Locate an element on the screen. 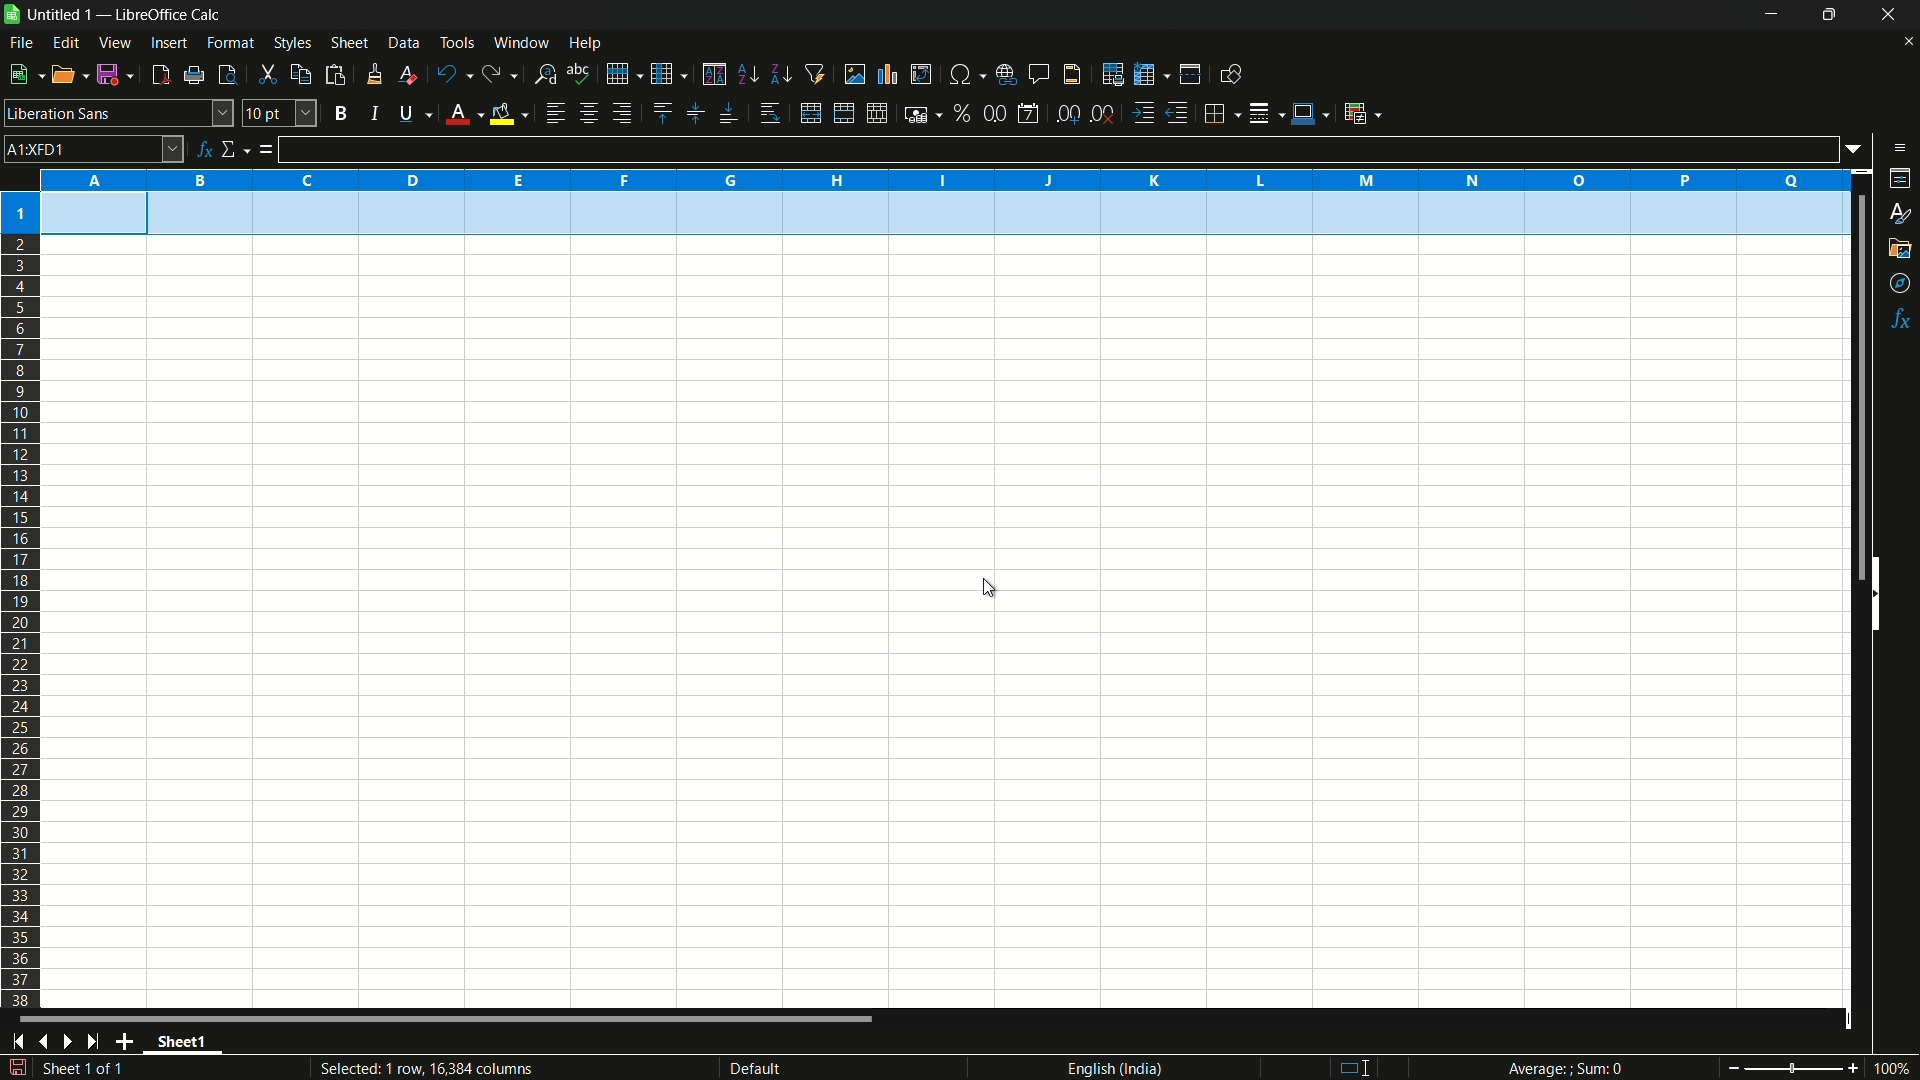 This screenshot has width=1920, height=1080. close current sheet is located at coordinates (1906, 46).